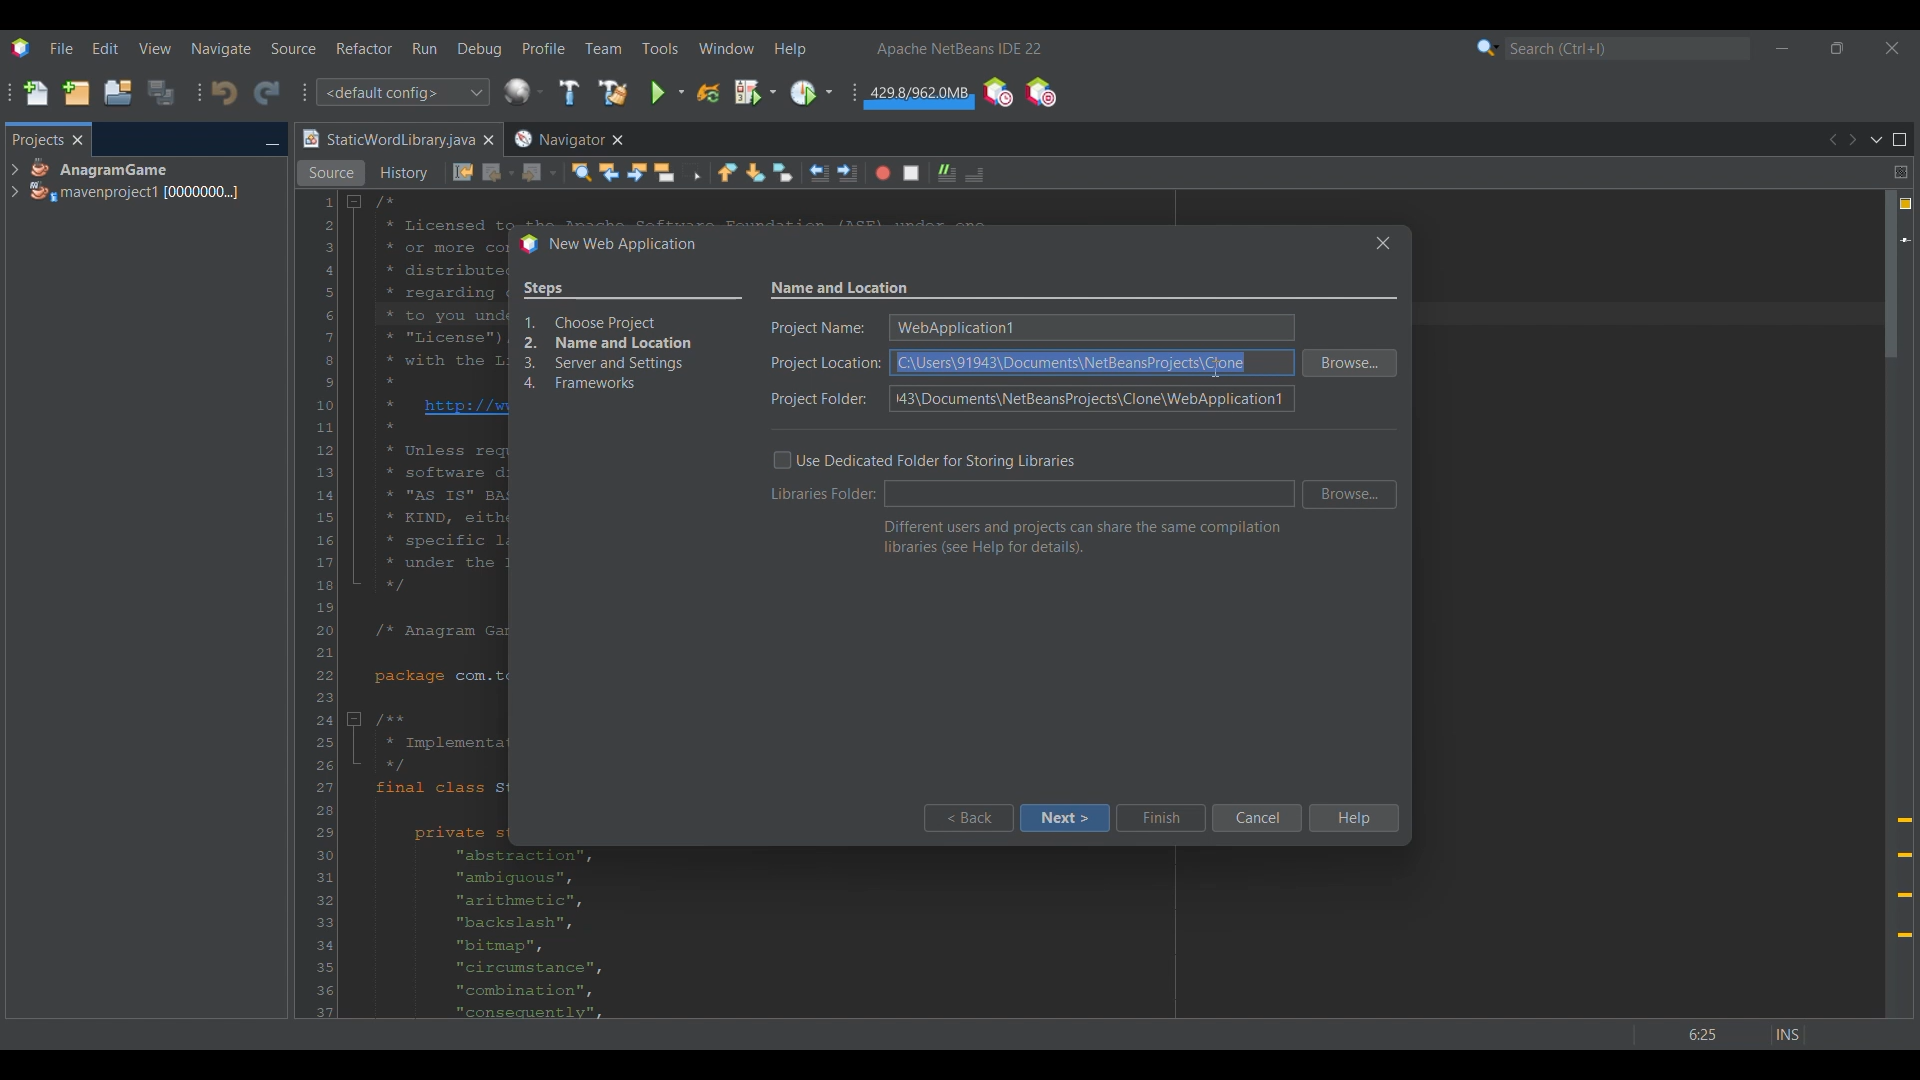 This screenshot has width=1920, height=1080. Describe the element at coordinates (224, 93) in the screenshot. I see `Undo` at that location.